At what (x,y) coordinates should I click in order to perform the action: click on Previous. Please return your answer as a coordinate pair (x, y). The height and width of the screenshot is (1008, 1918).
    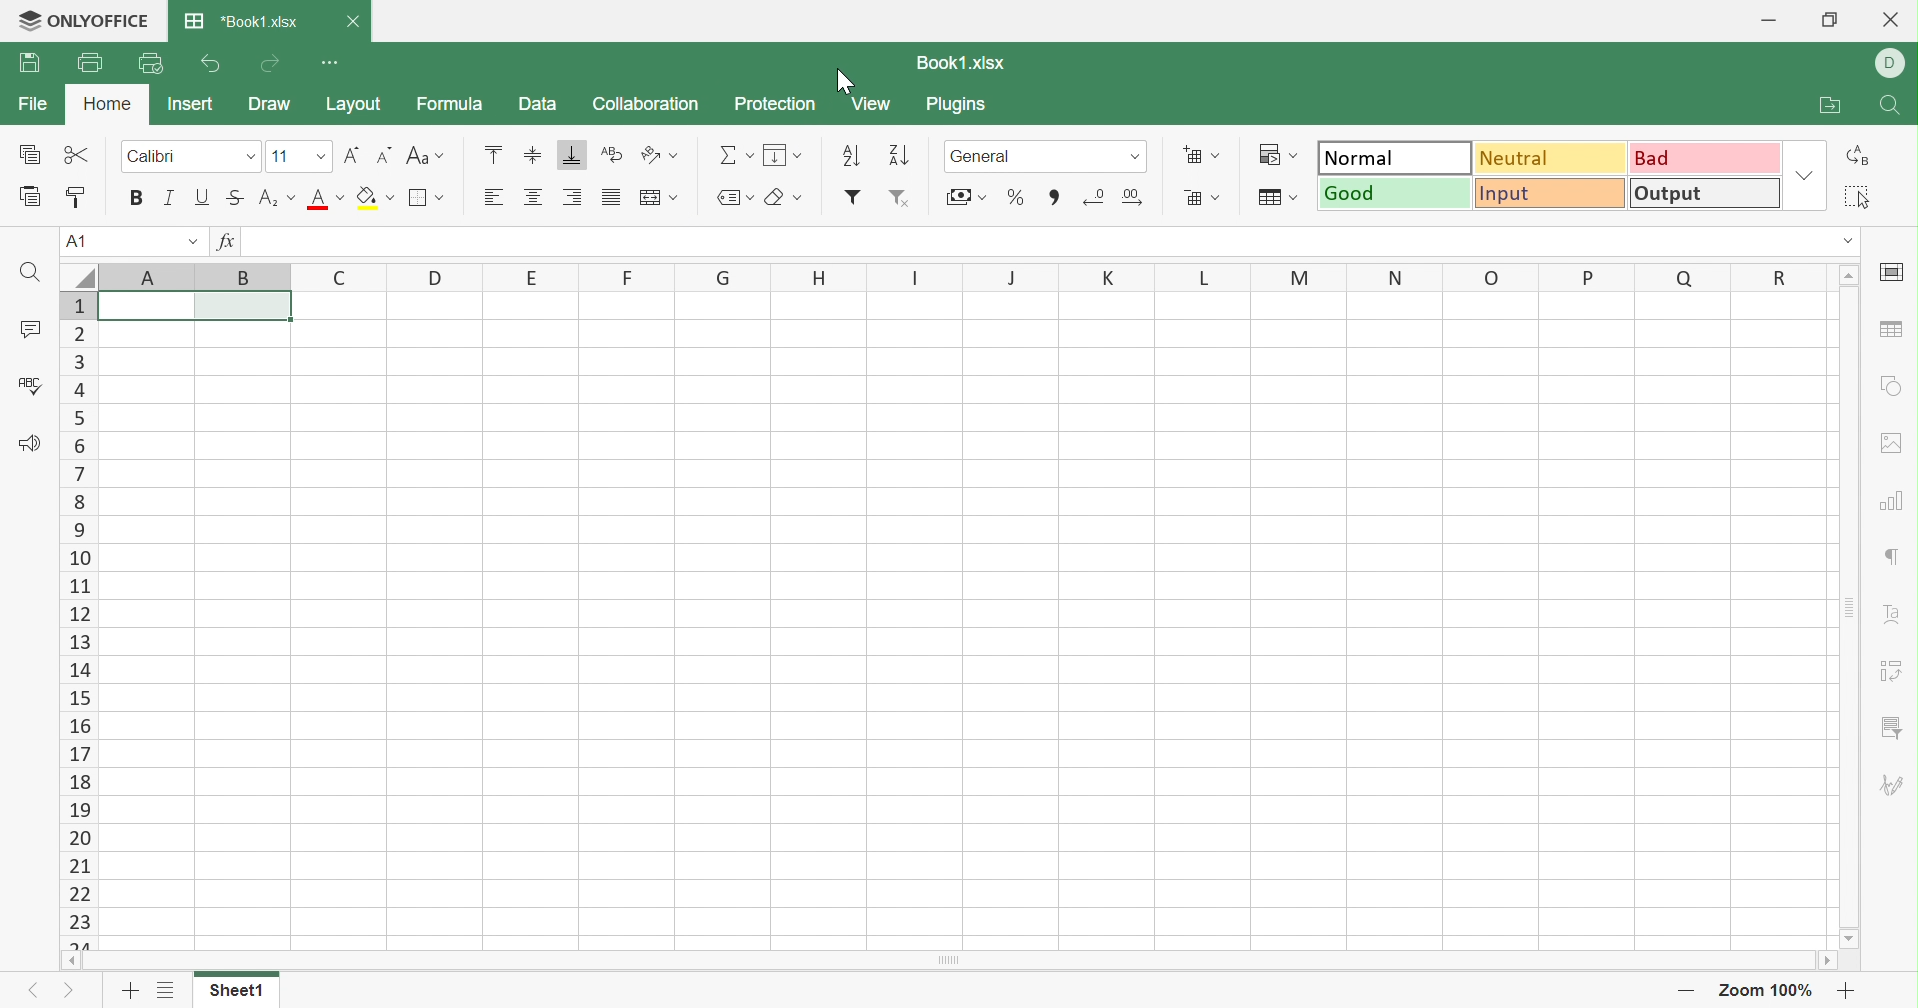
    Looking at the image, I should click on (39, 989).